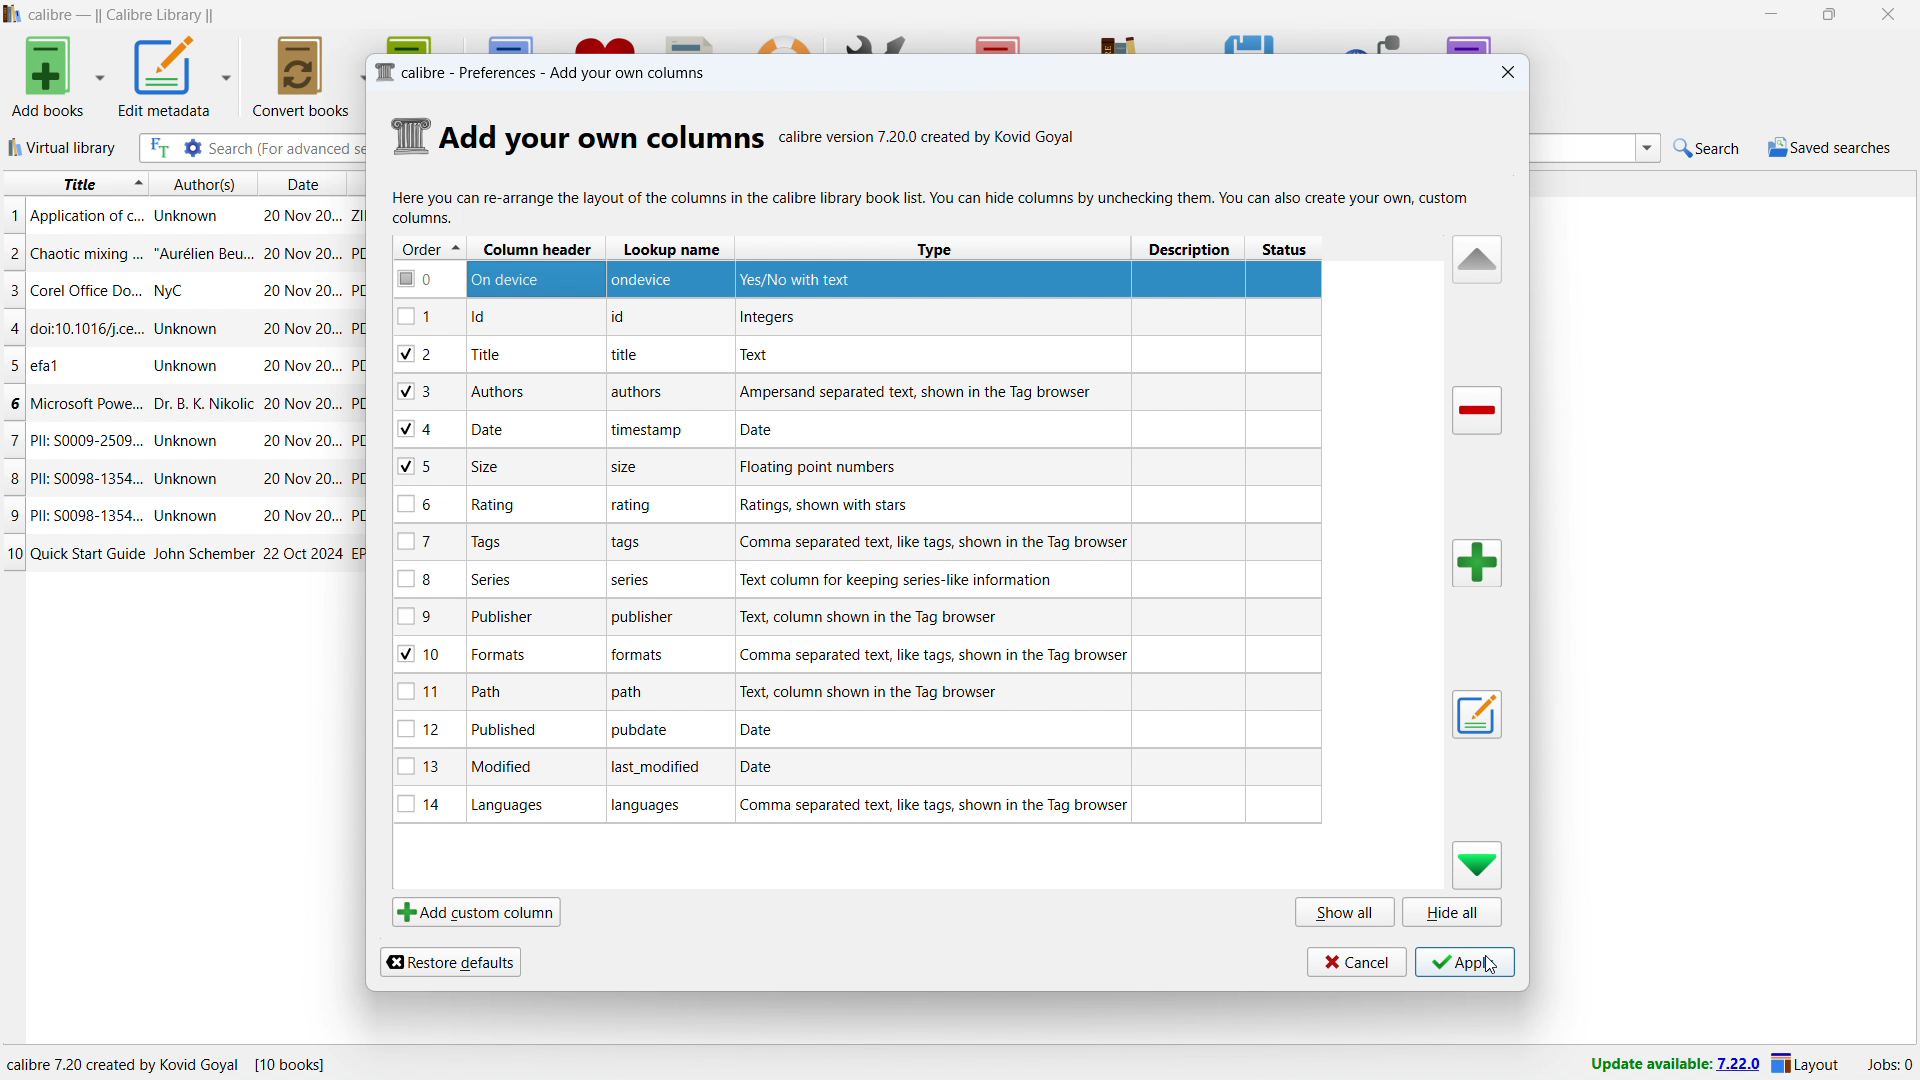  I want to click on date, so click(299, 183).